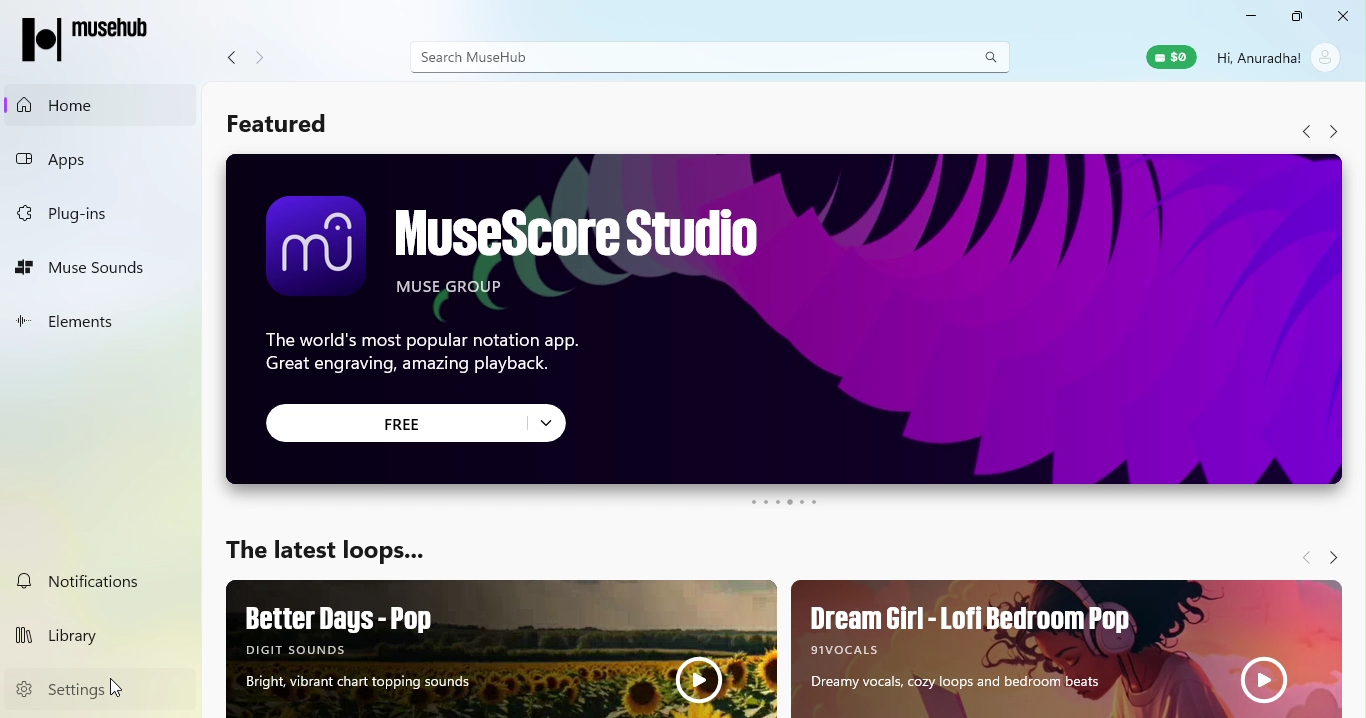 Image resolution: width=1366 pixels, height=718 pixels. What do you see at coordinates (1339, 17) in the screenshot?
I see `Close` at bounding box center [1339, 17].